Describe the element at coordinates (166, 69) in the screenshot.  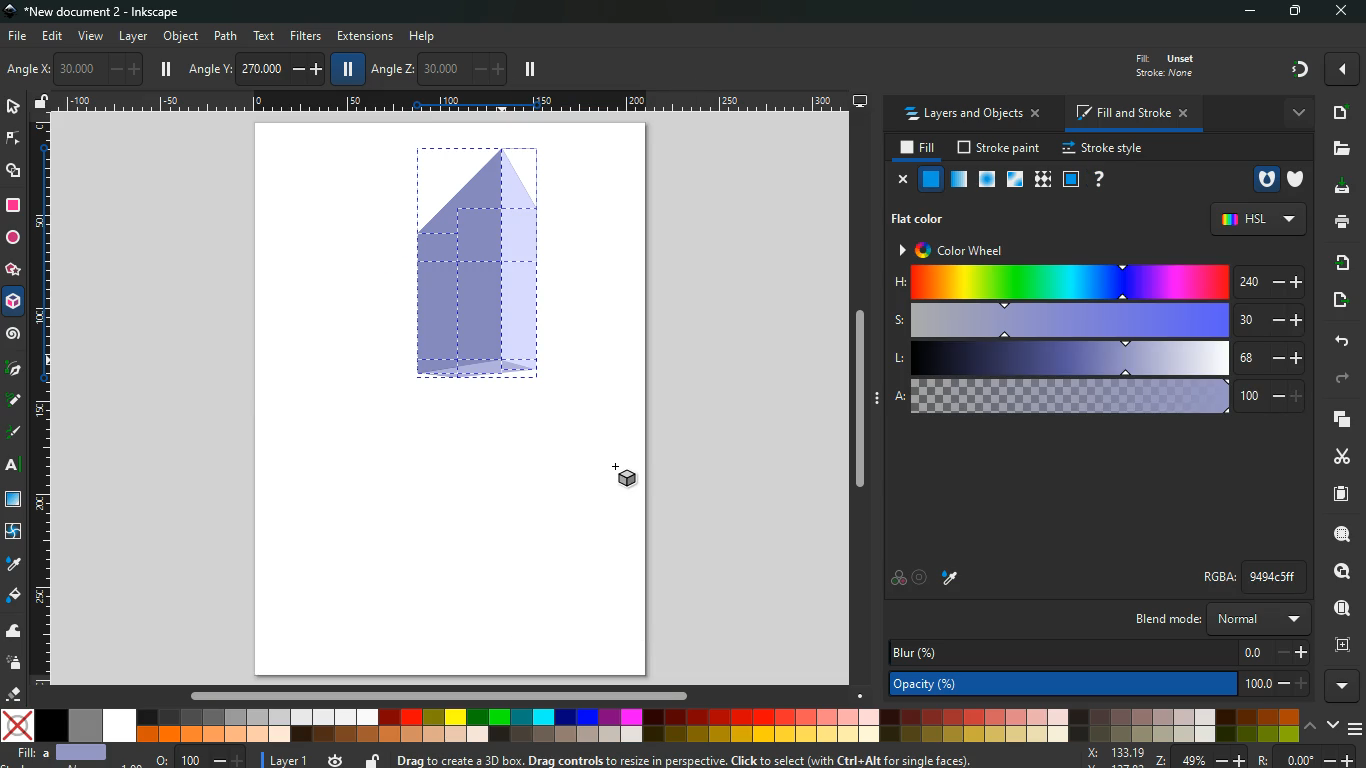
I see `pause` at that location.